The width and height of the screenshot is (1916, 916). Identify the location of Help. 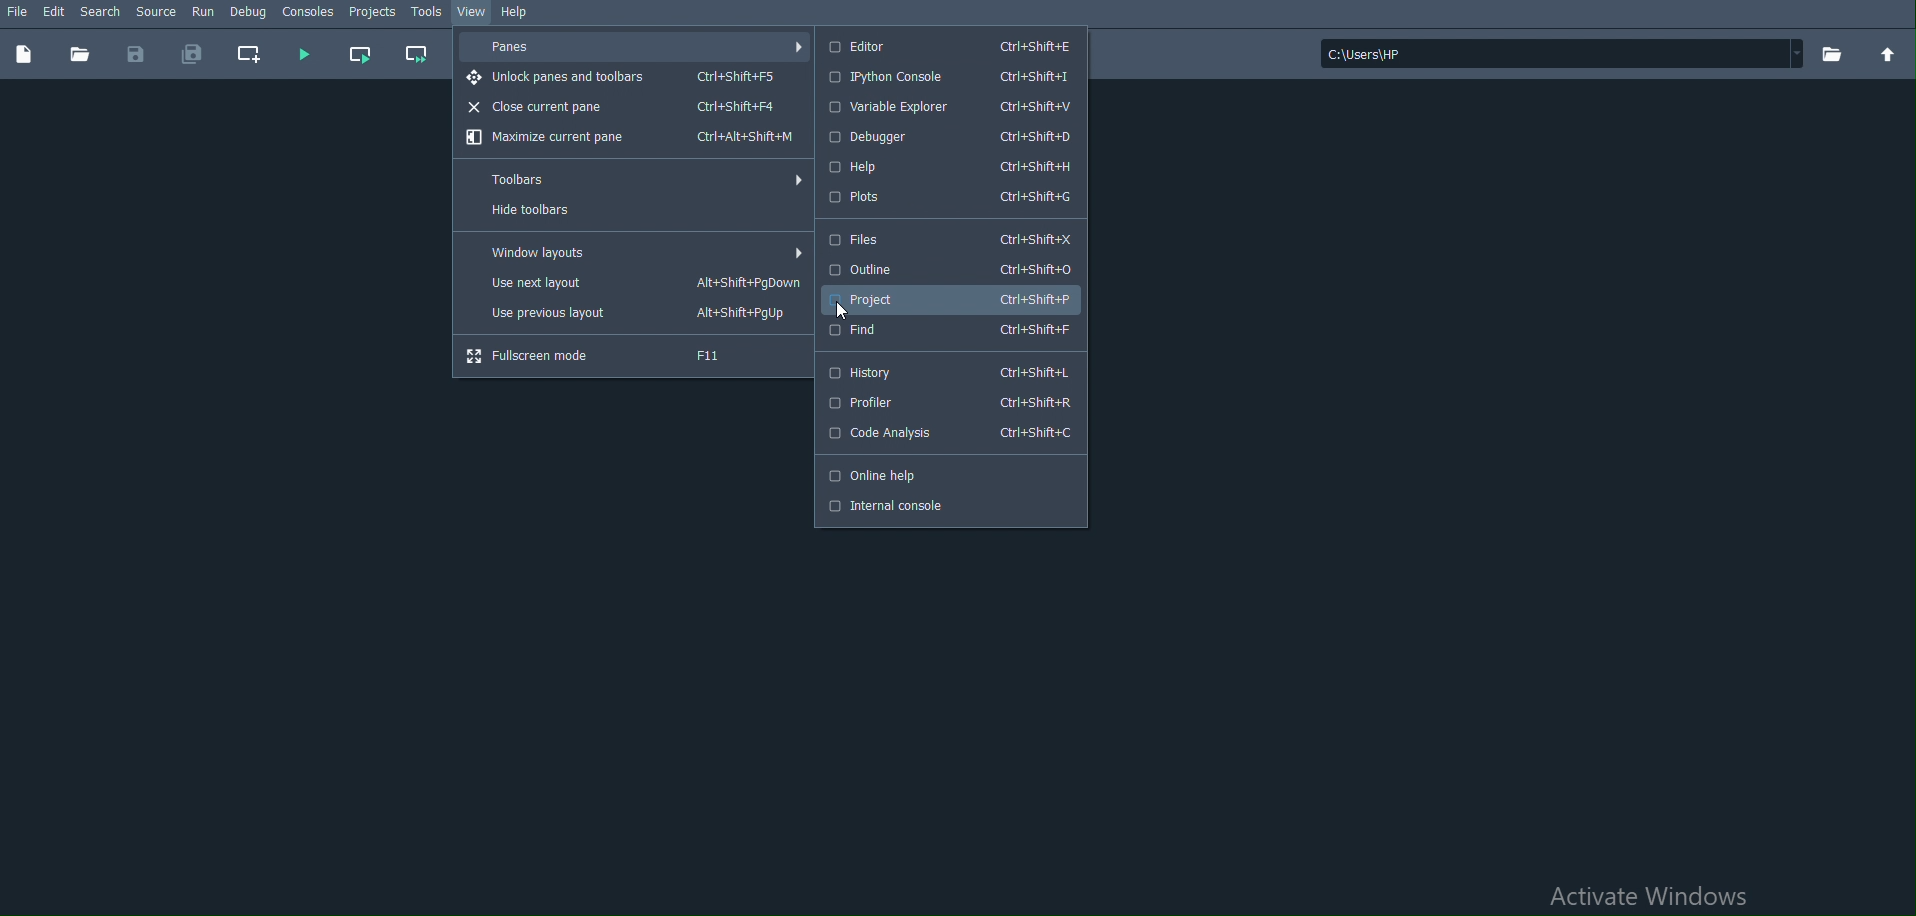
(516, 10).